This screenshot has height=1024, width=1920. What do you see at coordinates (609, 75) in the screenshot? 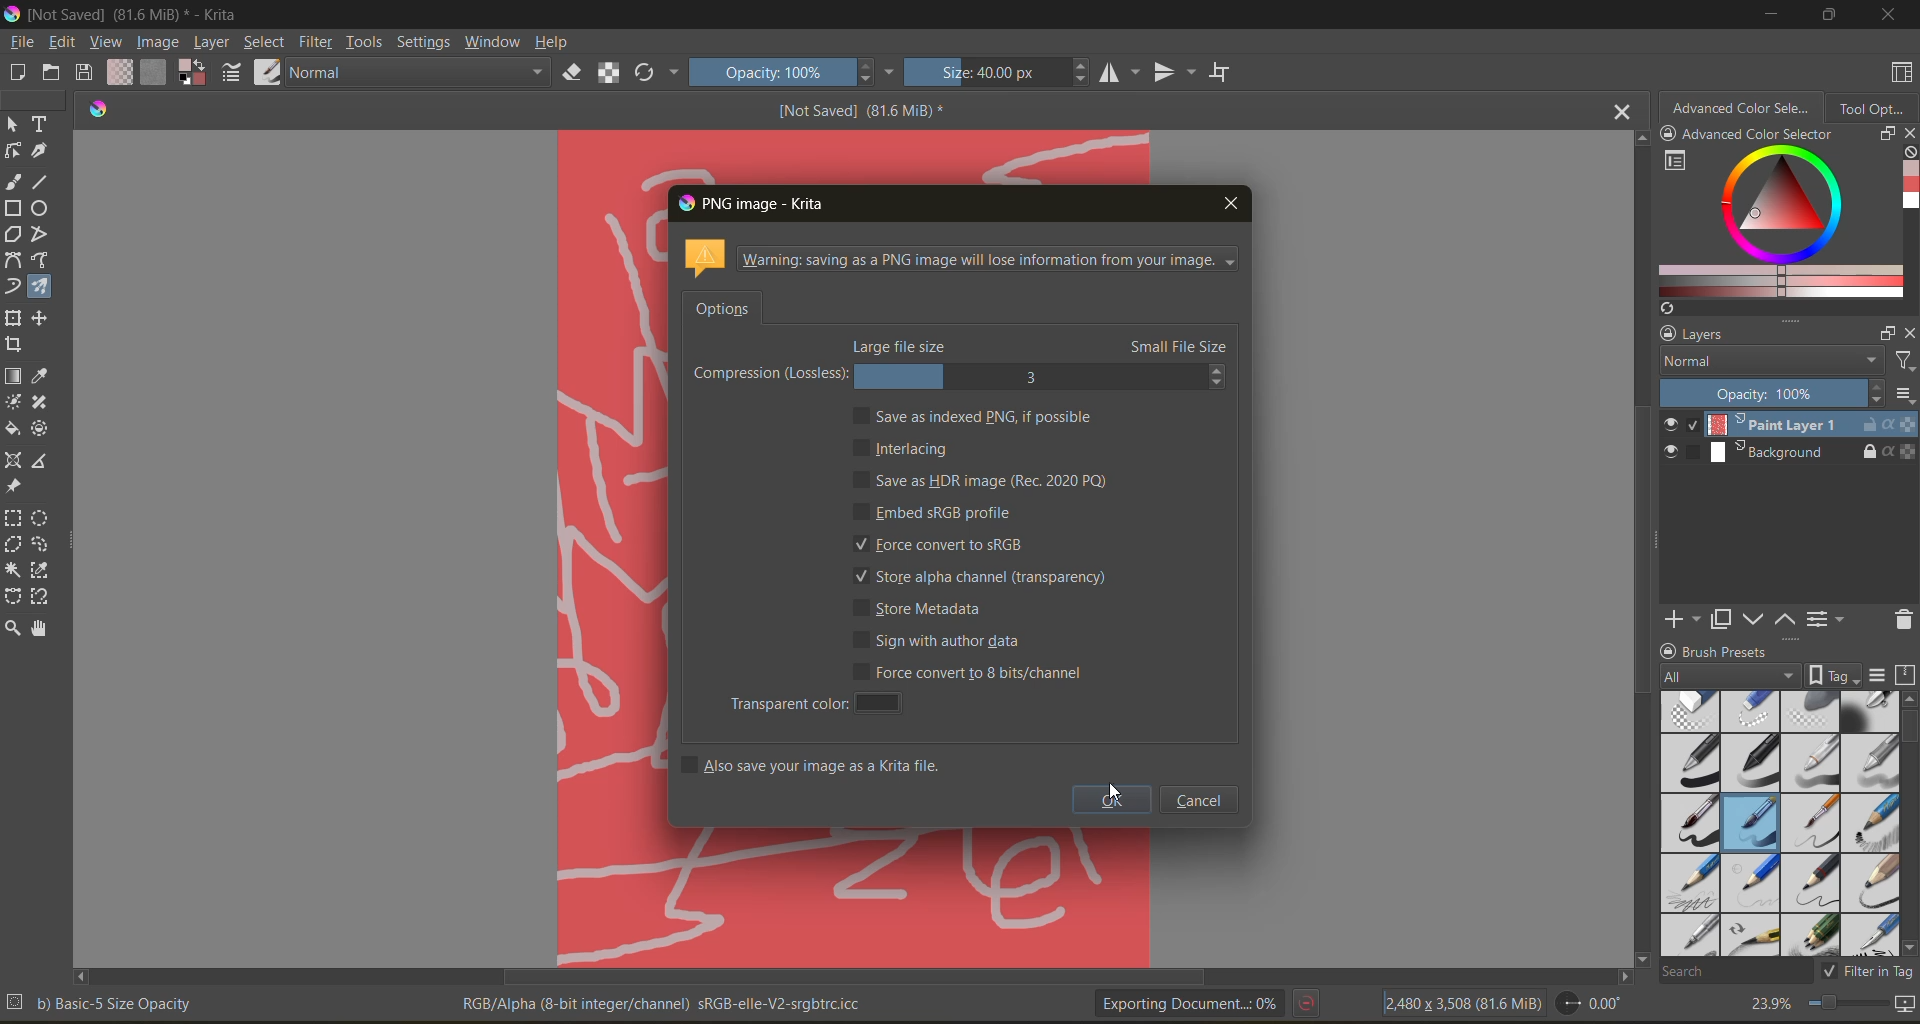
I see `preserve alpha` at bounding box center [609, 75].